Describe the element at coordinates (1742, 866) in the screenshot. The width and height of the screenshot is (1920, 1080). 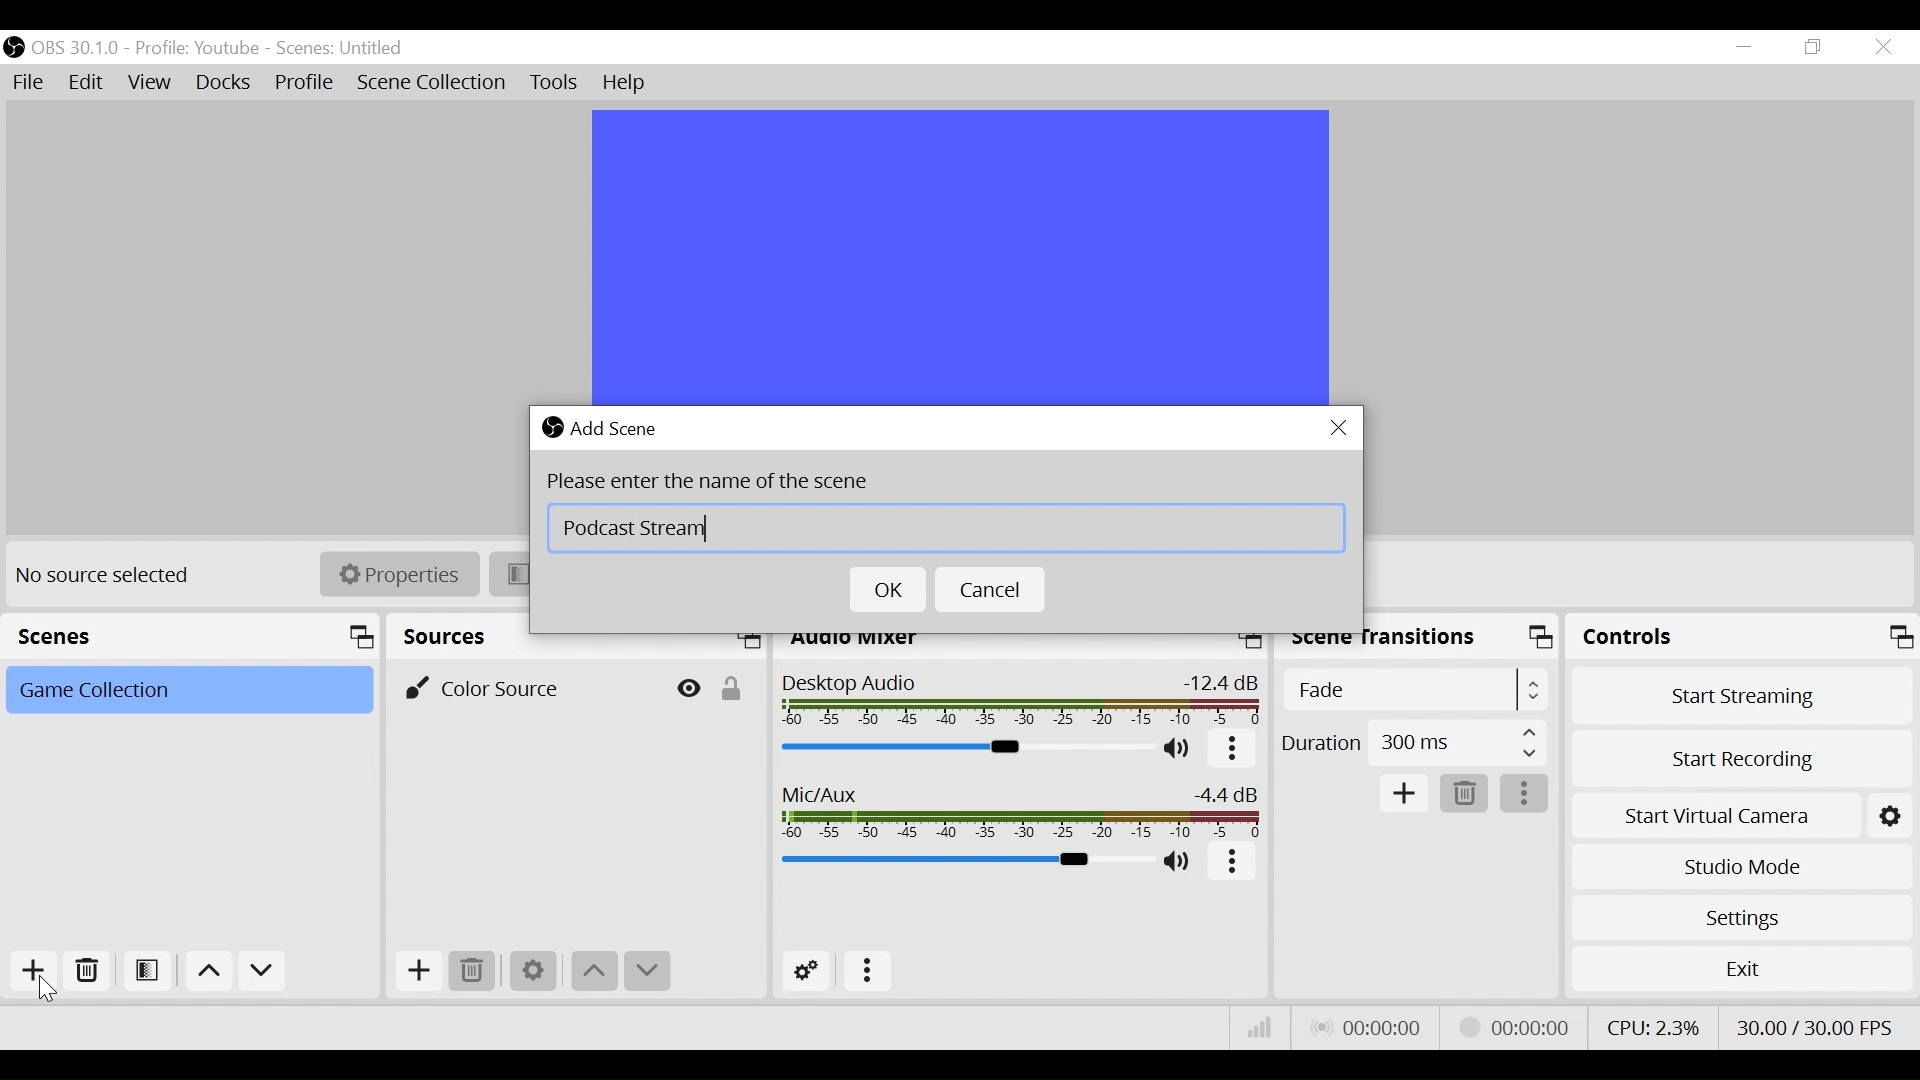
I see `Studio Mode` at that location.